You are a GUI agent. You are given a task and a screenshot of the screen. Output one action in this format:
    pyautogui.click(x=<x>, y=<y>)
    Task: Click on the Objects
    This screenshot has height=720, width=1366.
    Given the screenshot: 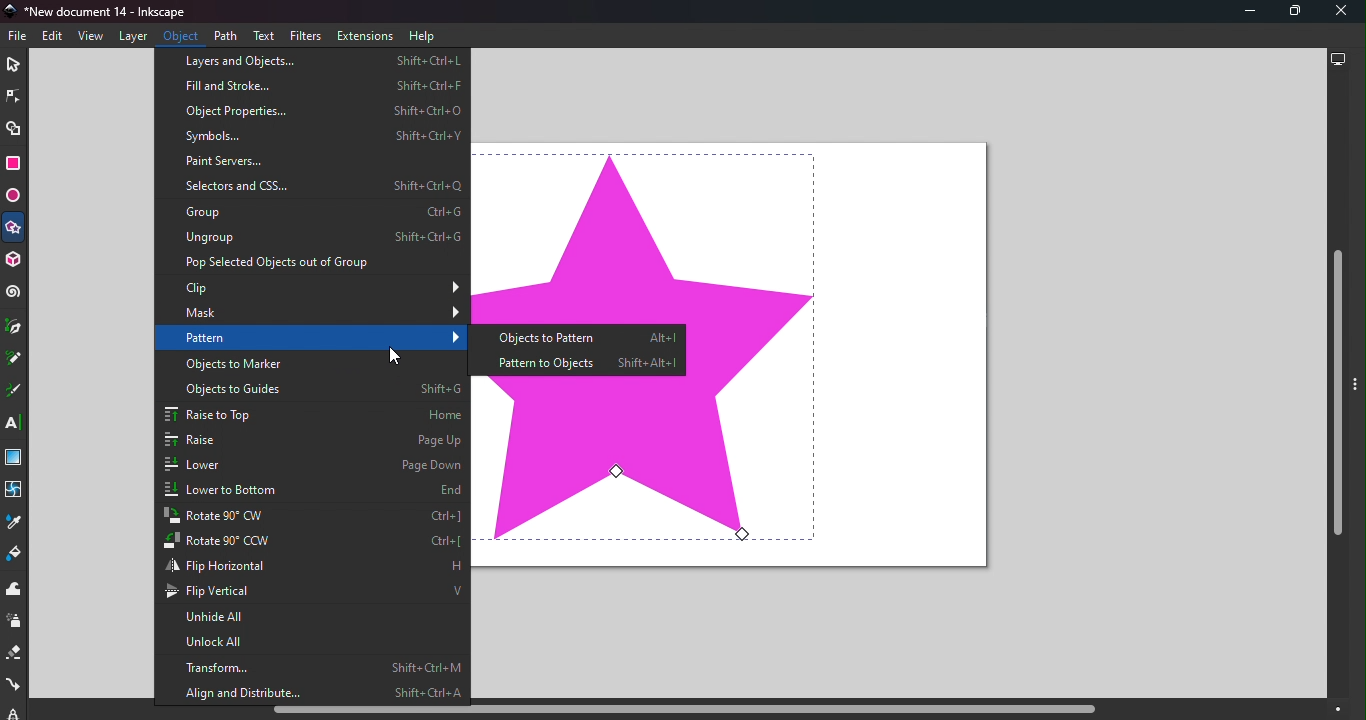 What is the action you would take?
    pyautogui.click(x=312, y=365)
    